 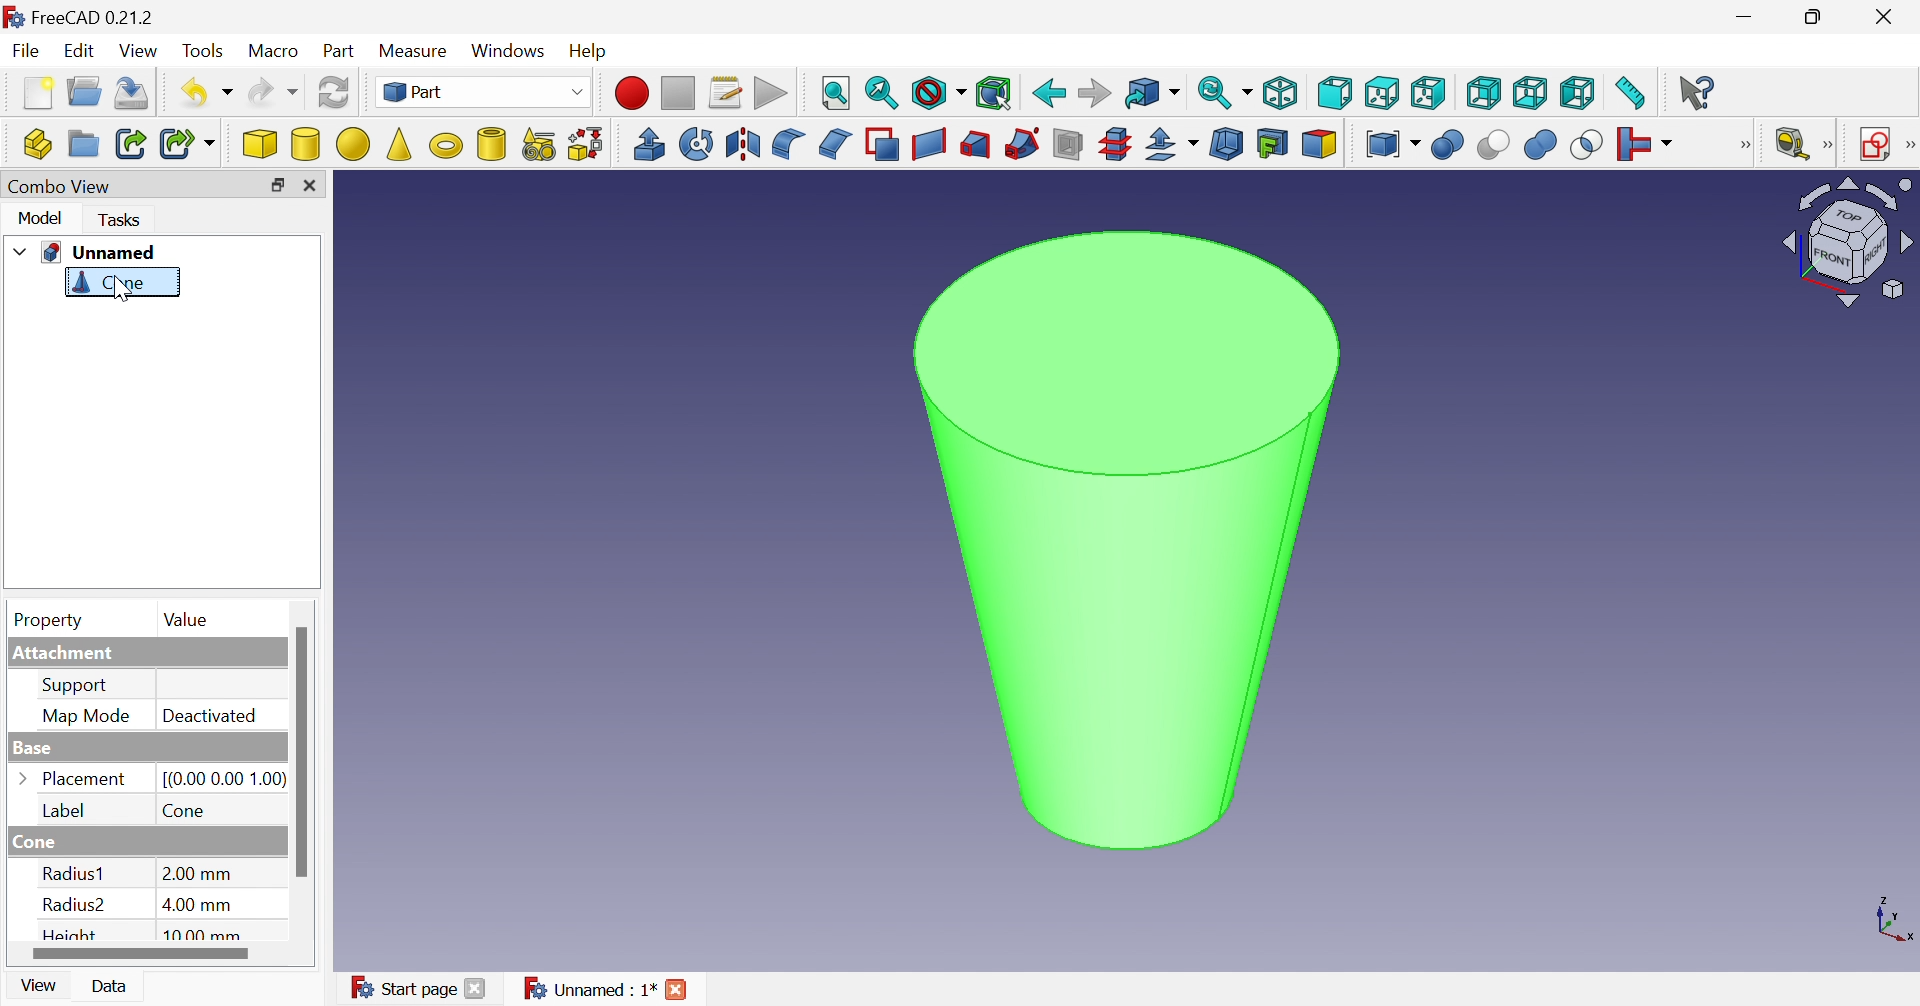 I want to click on Top, so click(x=1382, y=93).